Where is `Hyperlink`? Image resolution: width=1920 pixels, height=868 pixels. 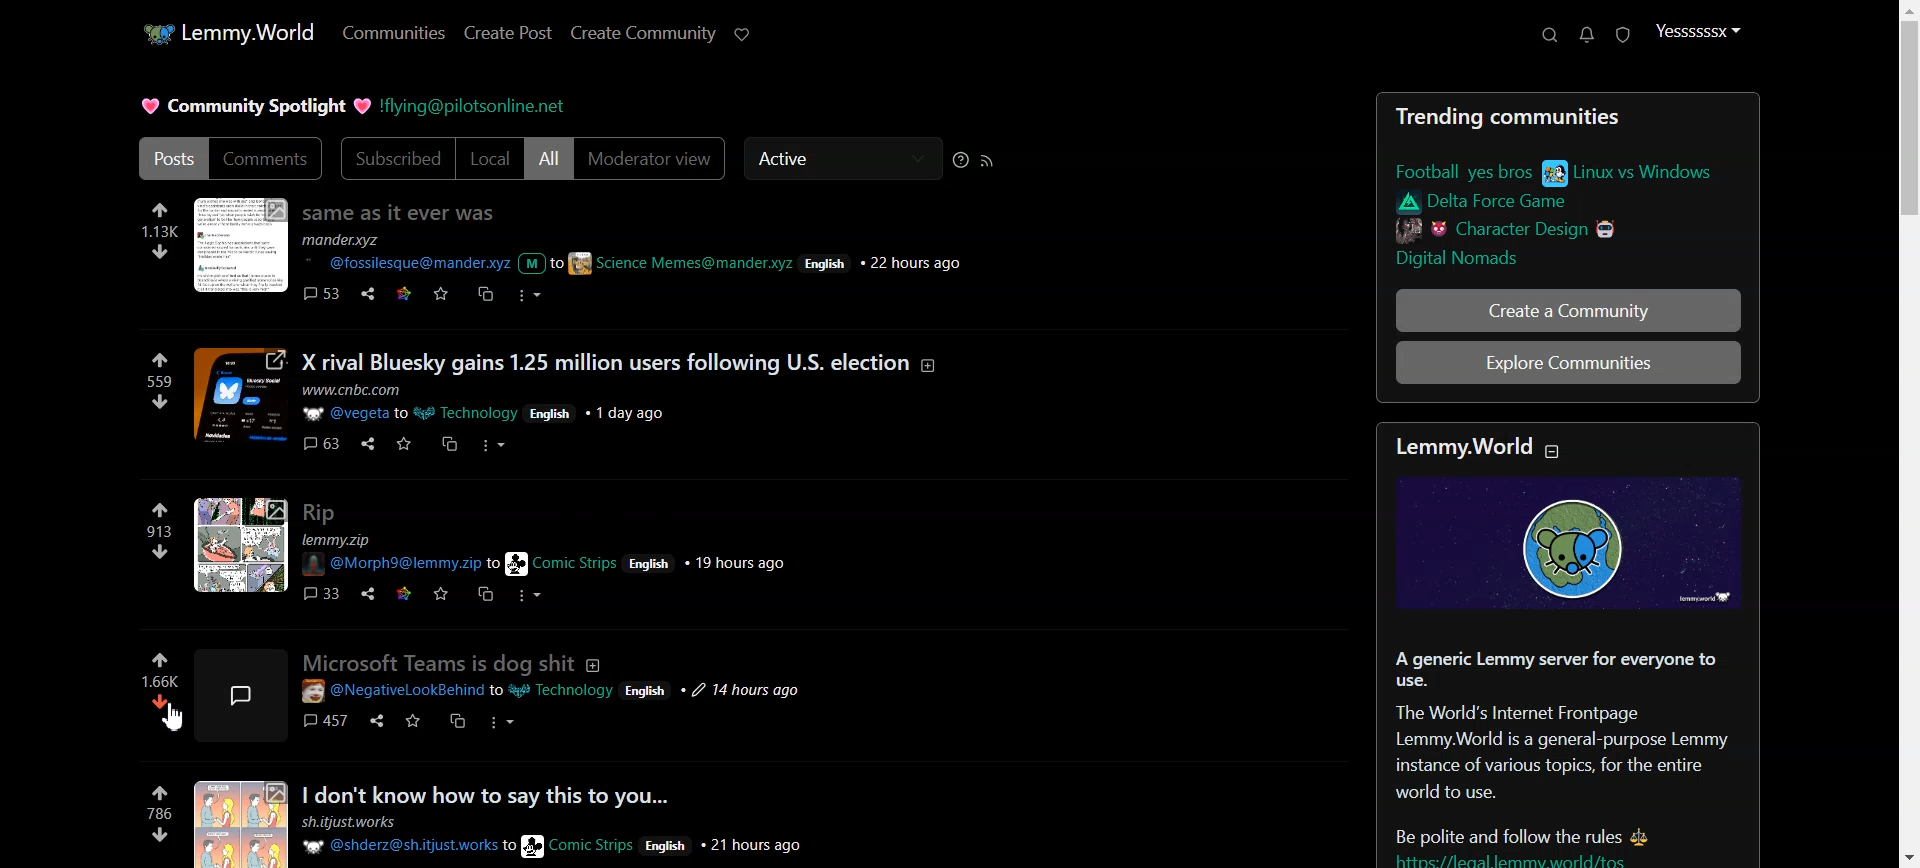 Hyperlink is located at coordinates (554, 692).